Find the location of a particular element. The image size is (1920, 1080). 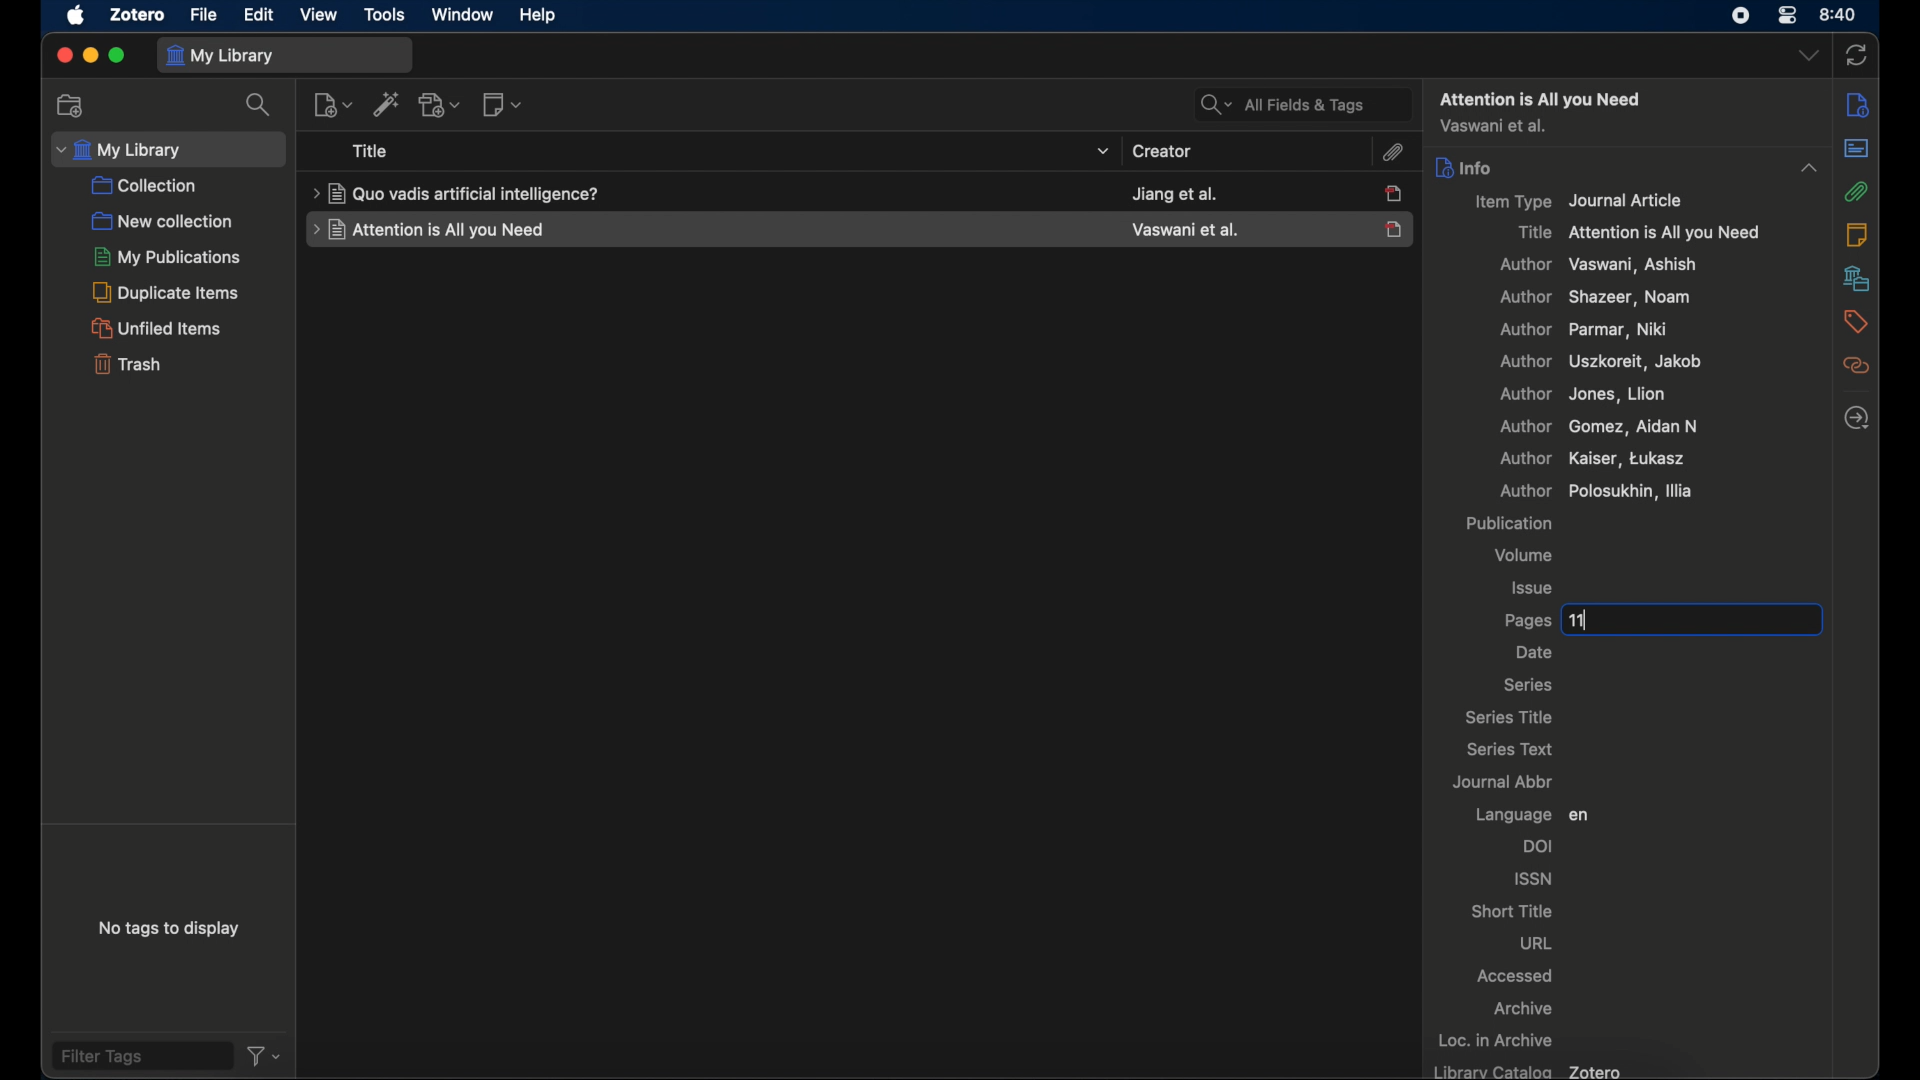

view is located at coordinates (320, 15).